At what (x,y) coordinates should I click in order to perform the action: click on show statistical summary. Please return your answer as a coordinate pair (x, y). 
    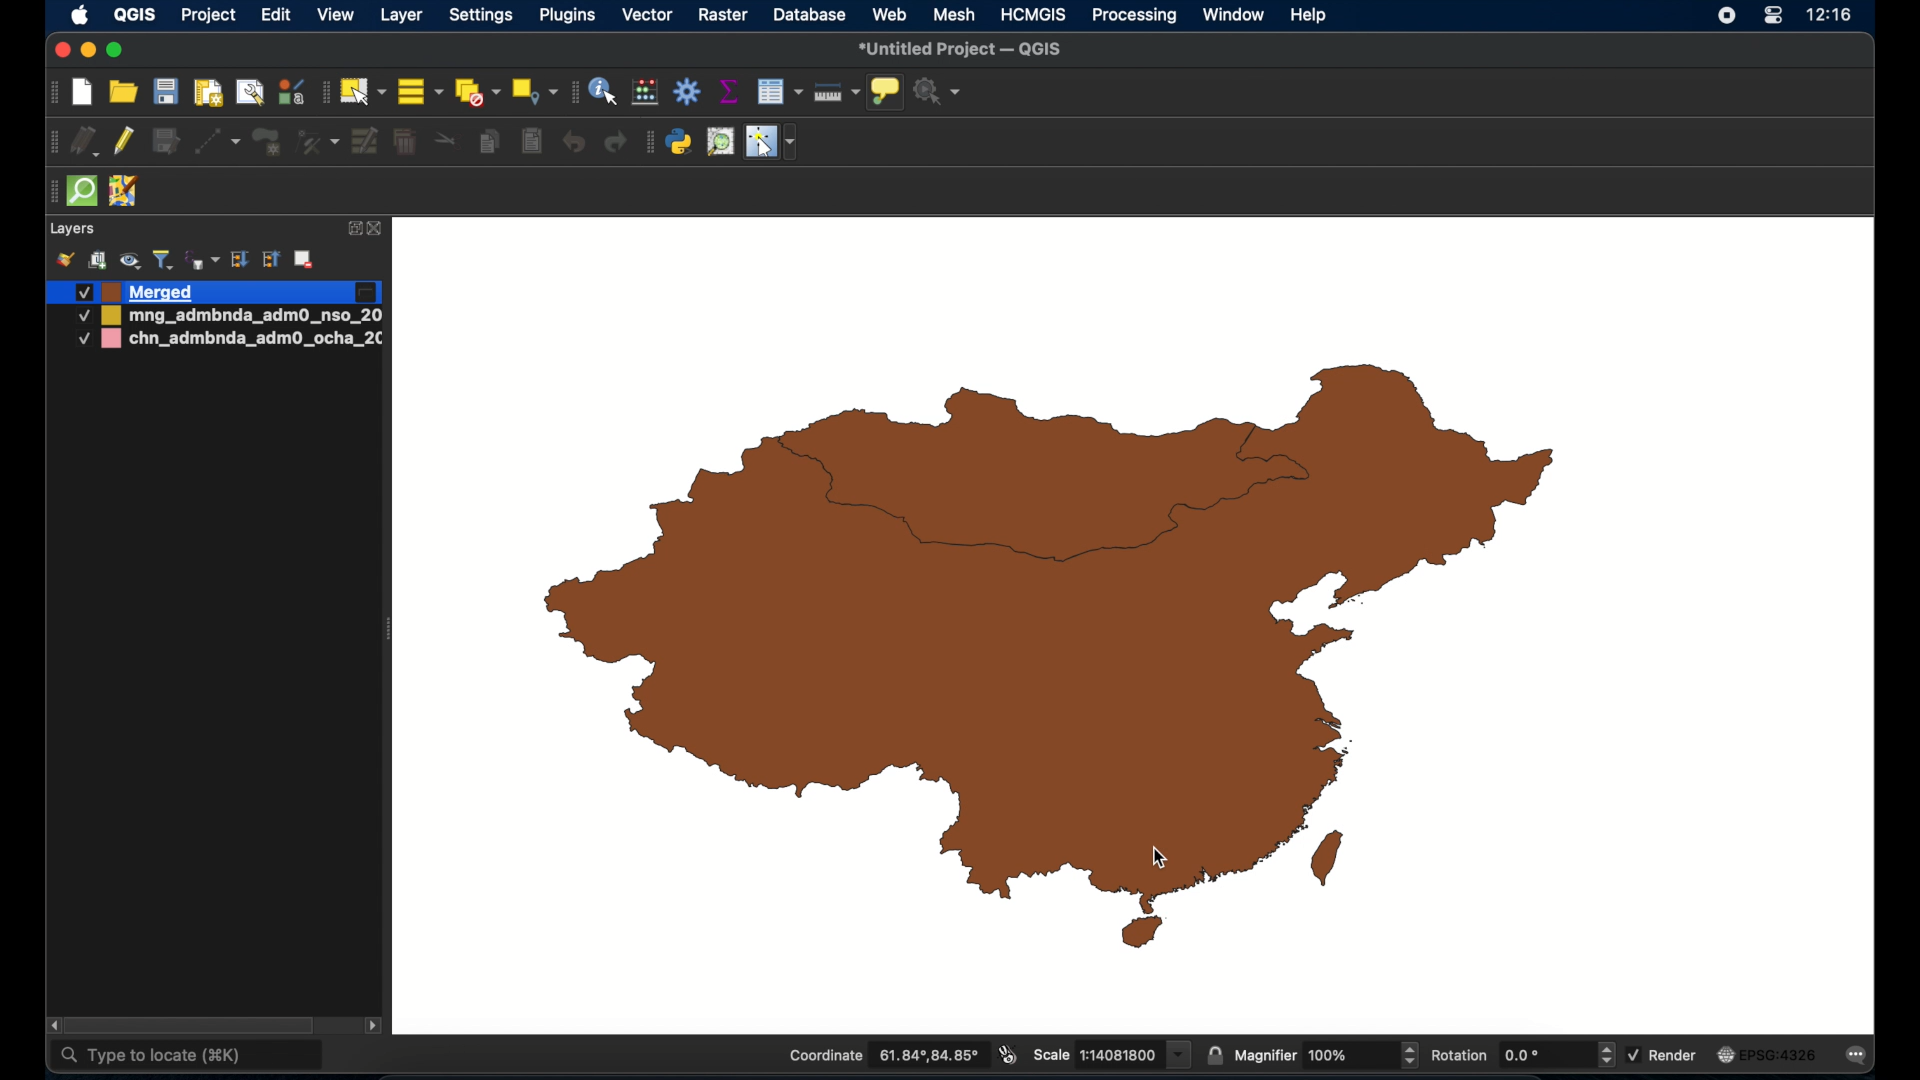
    Looking at the image, I should click on (727, 91).